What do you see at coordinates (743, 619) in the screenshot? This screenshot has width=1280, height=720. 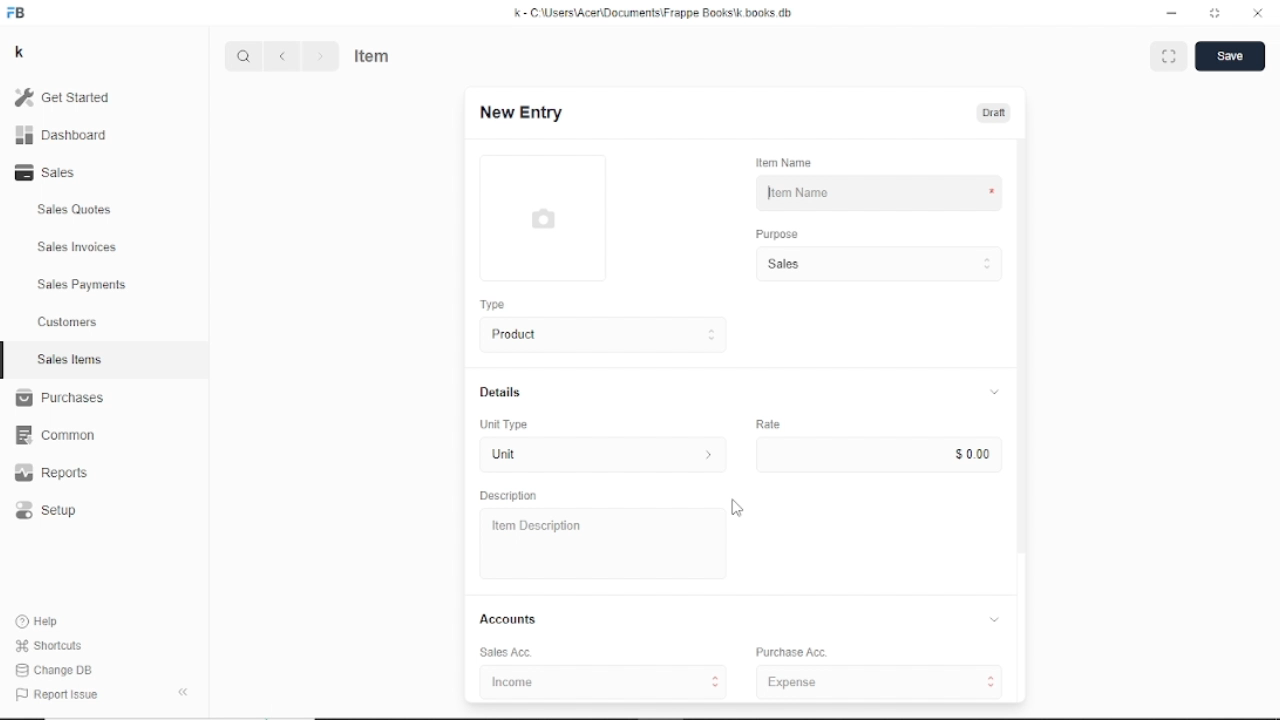 I see `Accounts` at bounding box center [743, 619].